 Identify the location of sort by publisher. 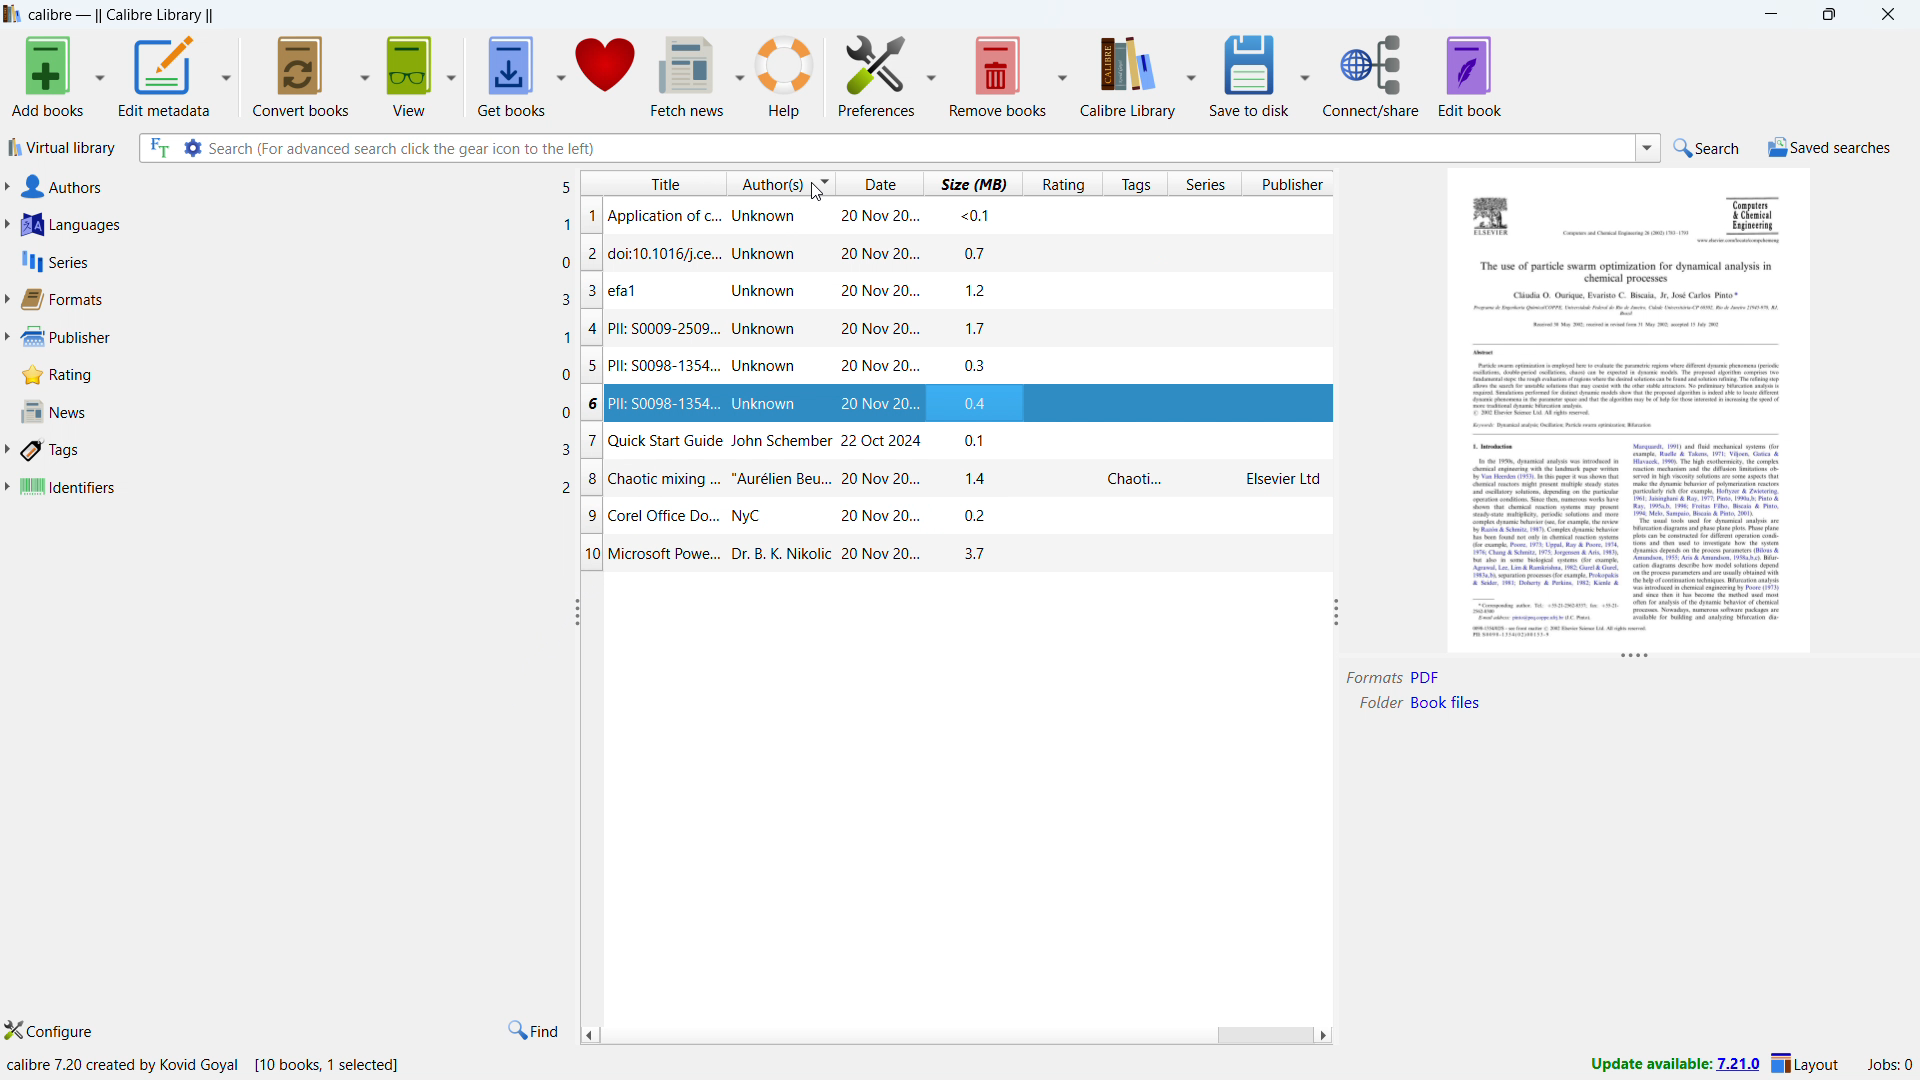
(1291, 183).